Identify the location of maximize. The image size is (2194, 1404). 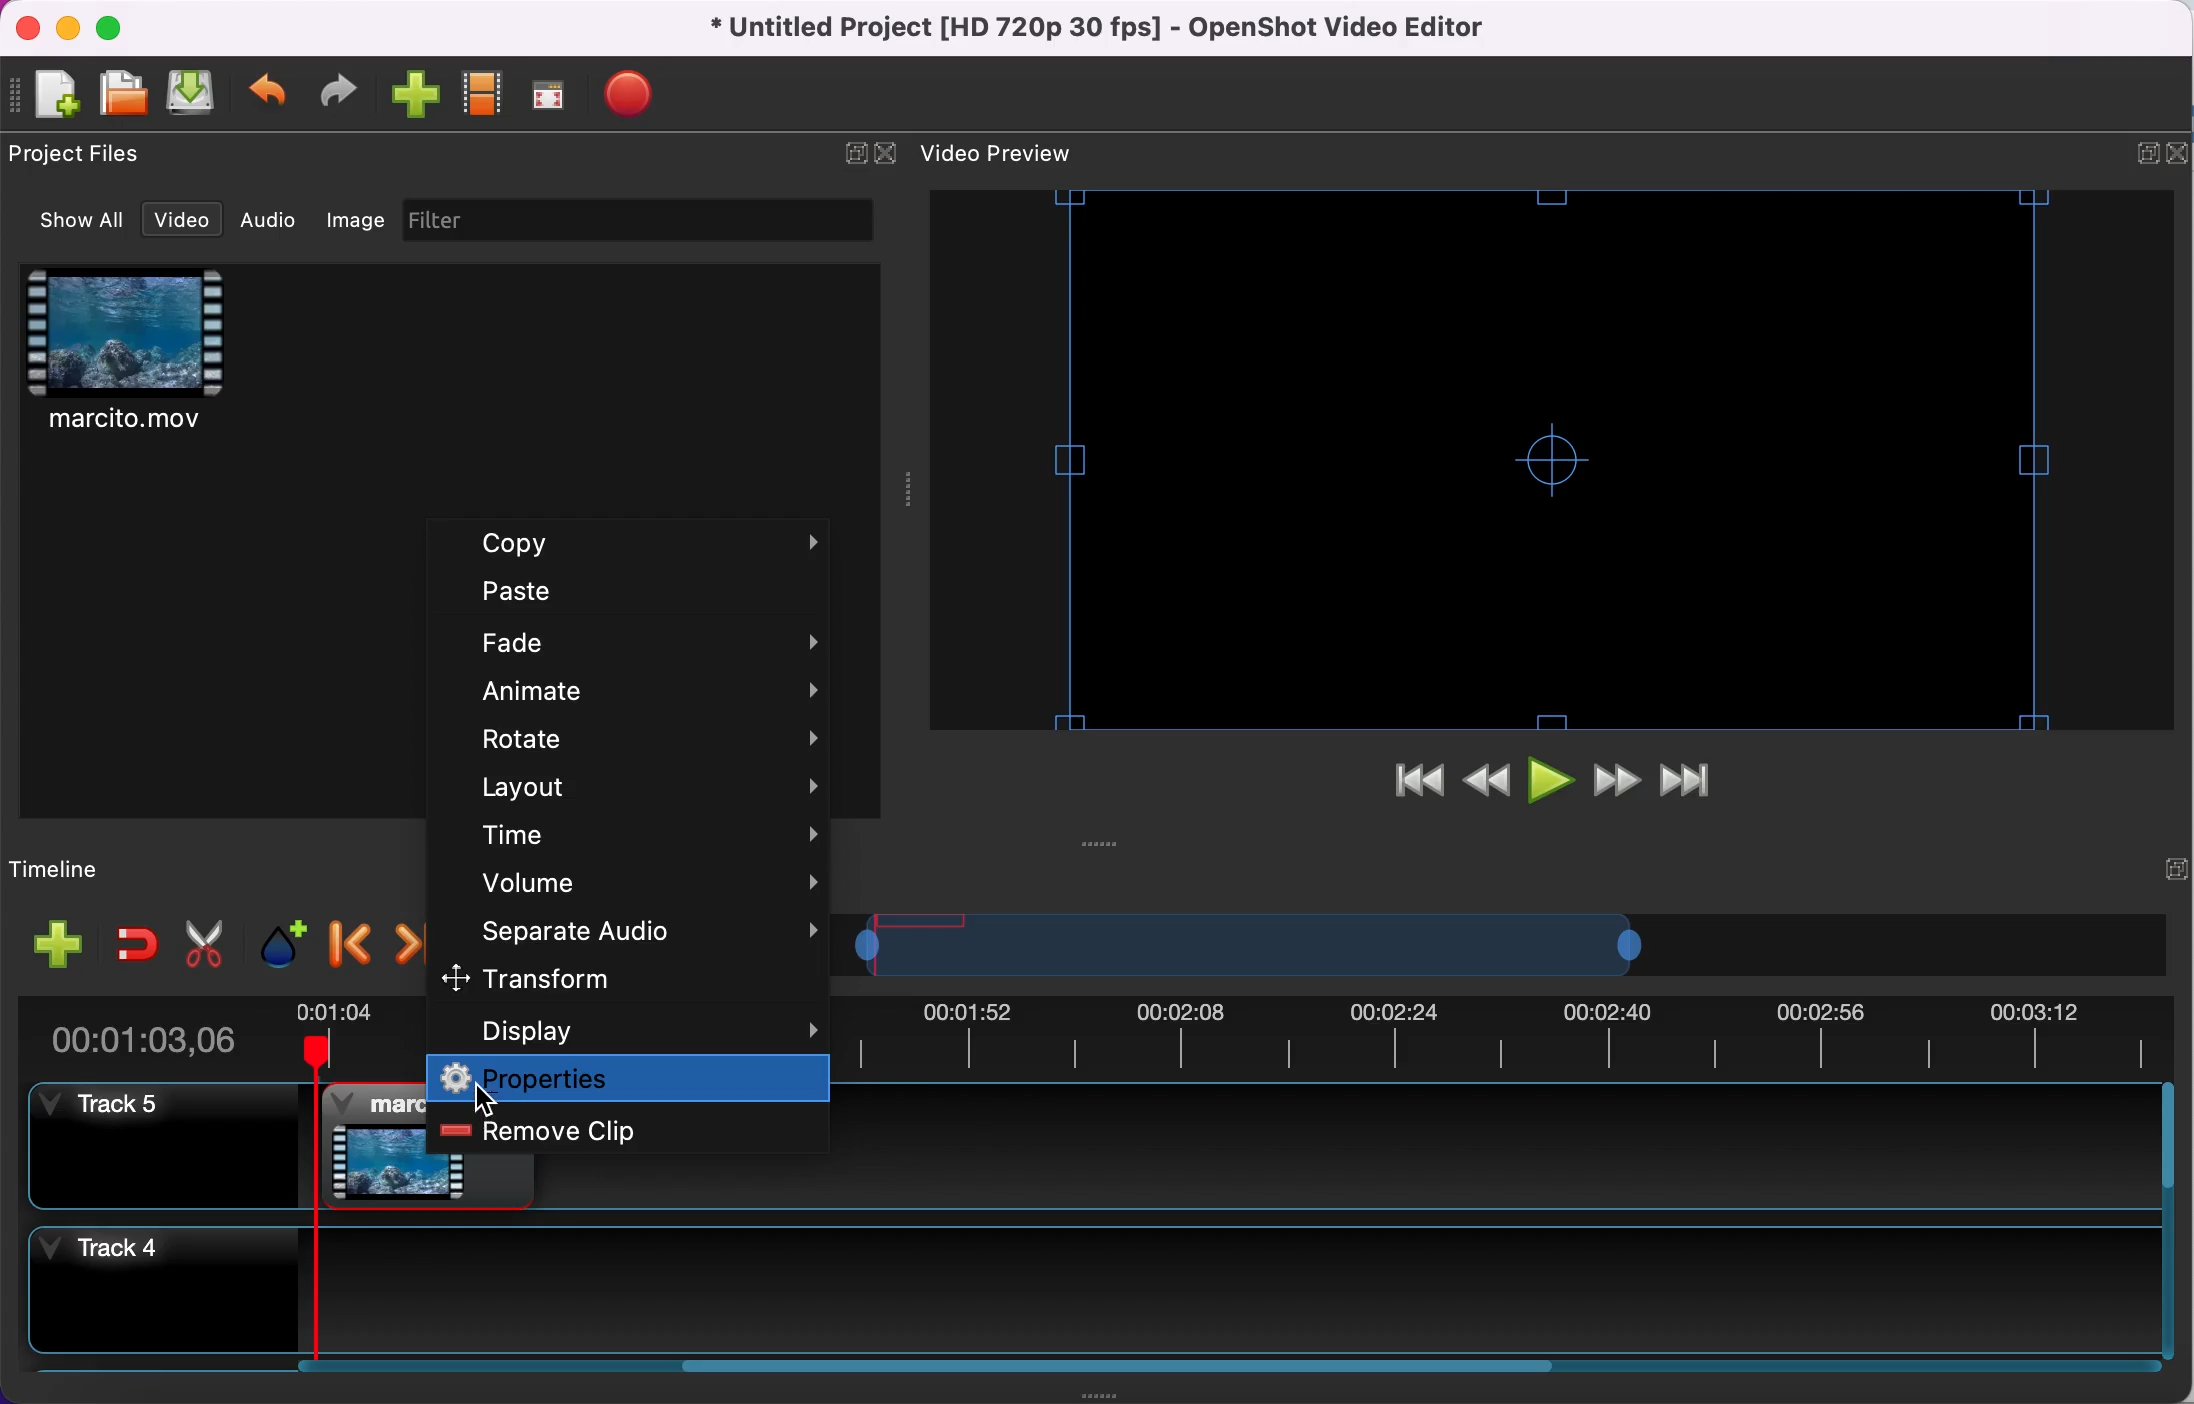
(115, 27).